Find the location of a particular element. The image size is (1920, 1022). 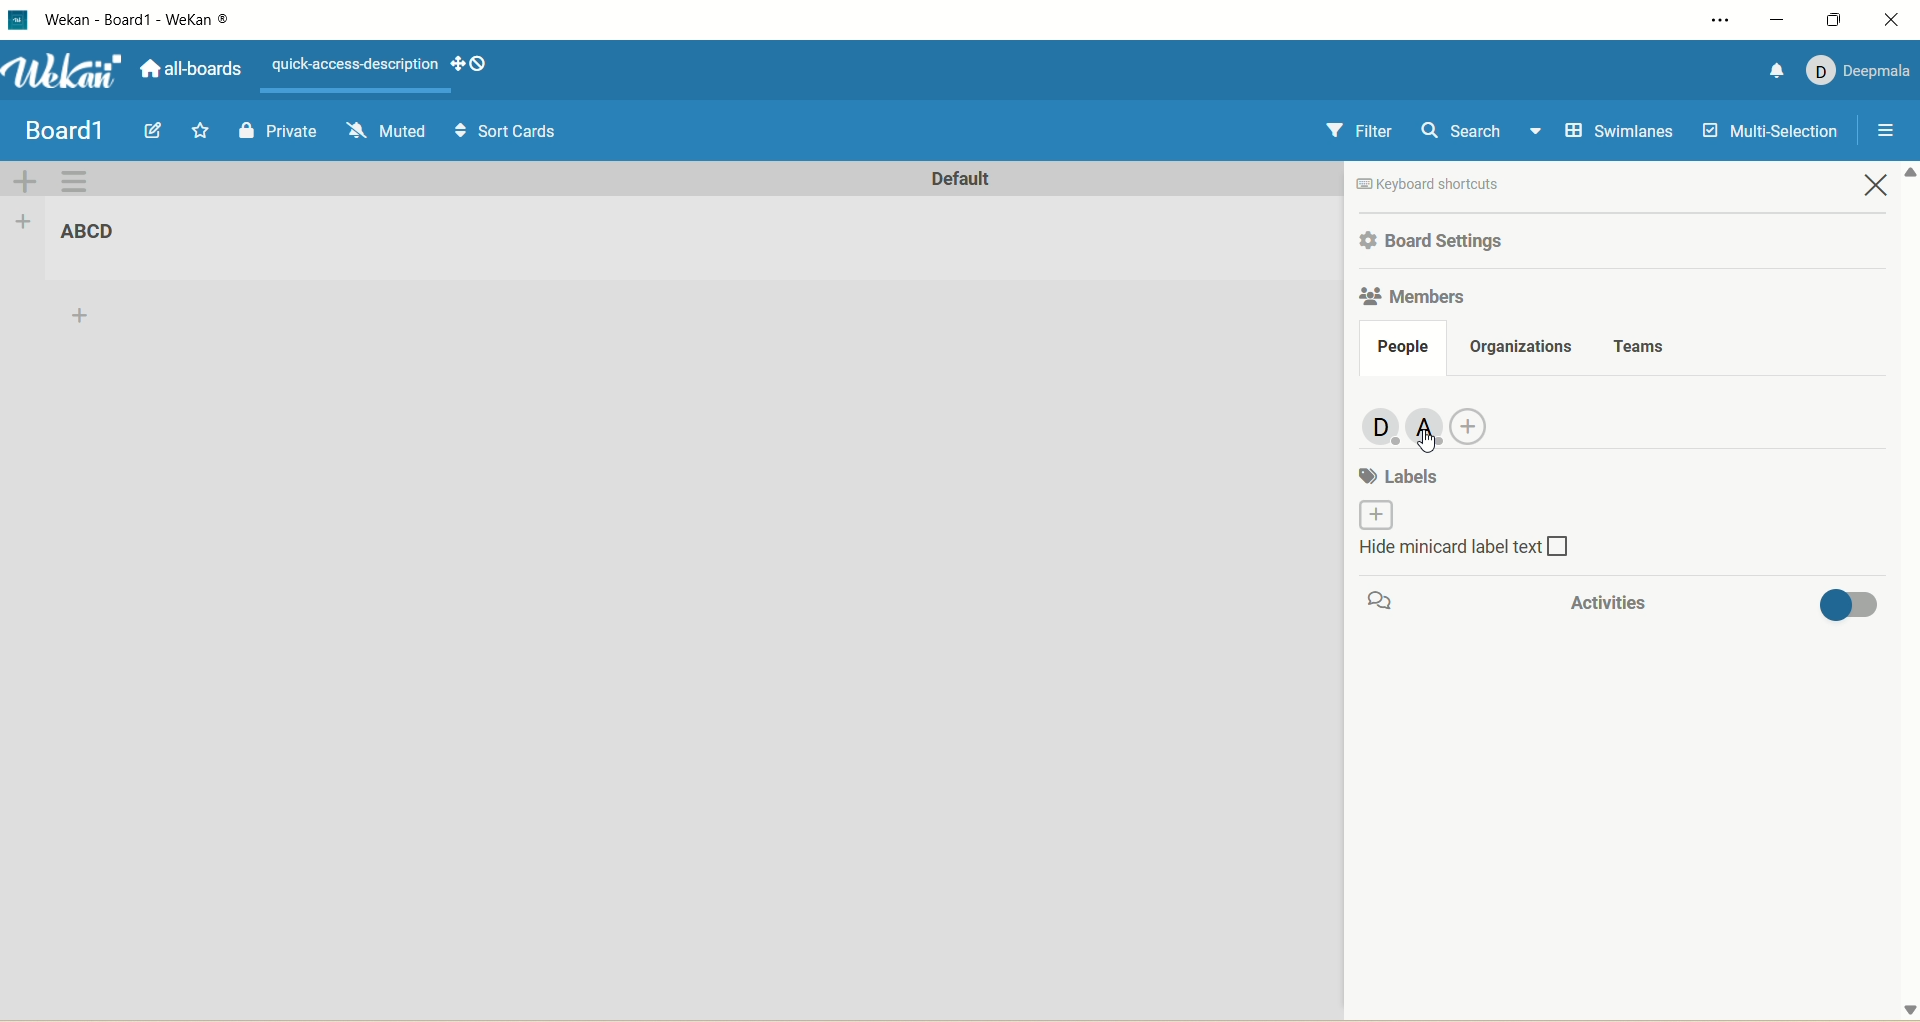

wekan-wekan is located at coordinates (137, 20).